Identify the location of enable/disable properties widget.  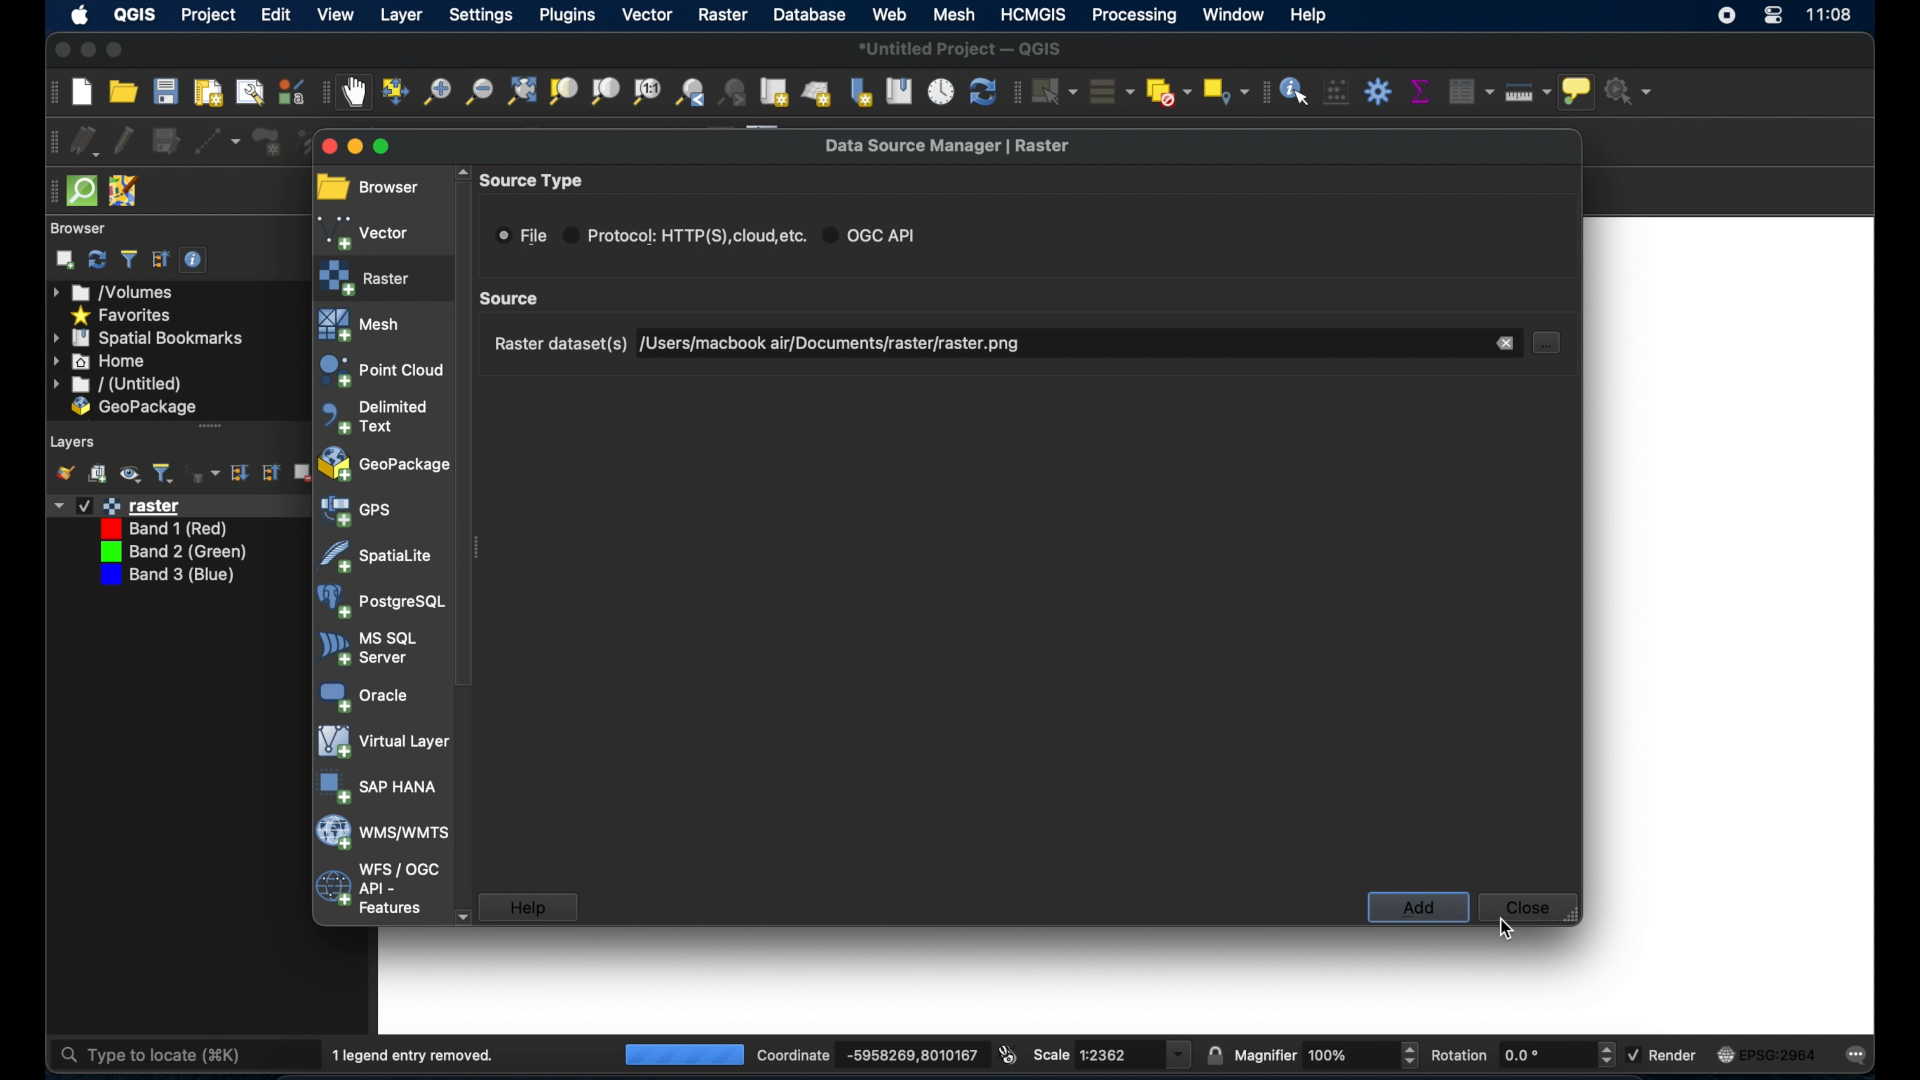
(196, 260).